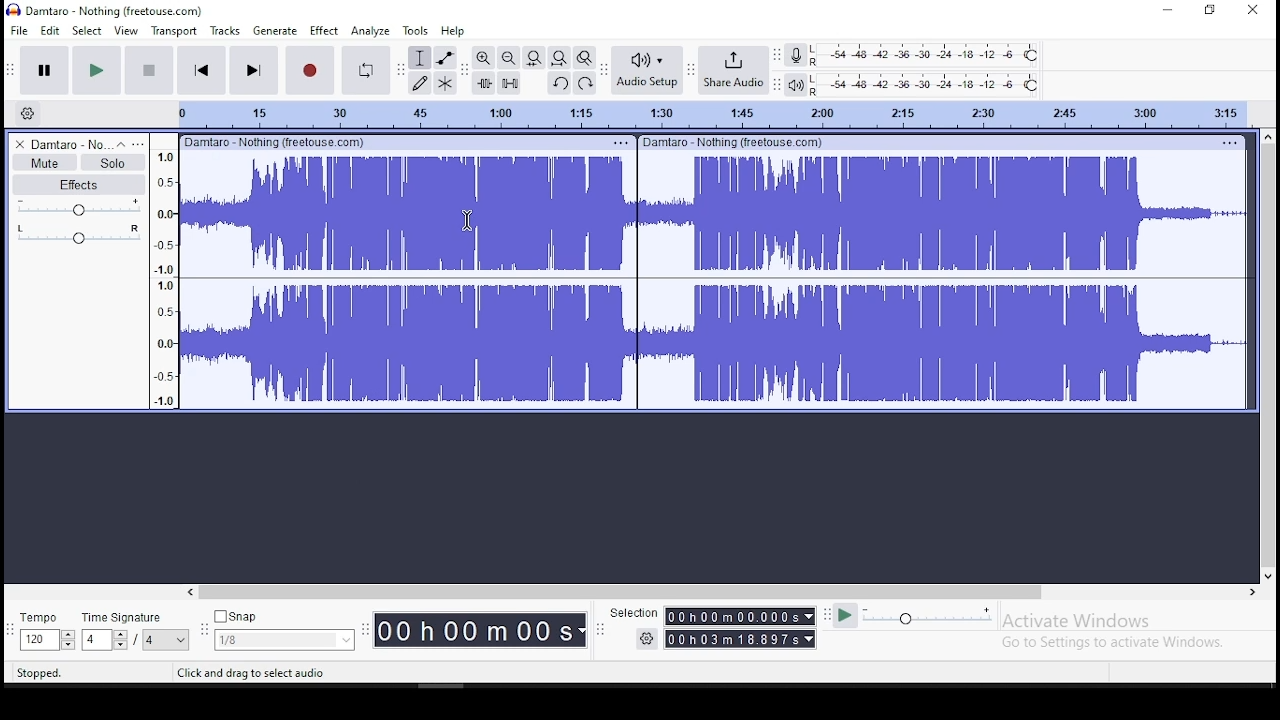 This screenshot has width=1280, height=720. Describe the element at coordinates (39, 617) in the screenshot. I see `tempo` at that location.